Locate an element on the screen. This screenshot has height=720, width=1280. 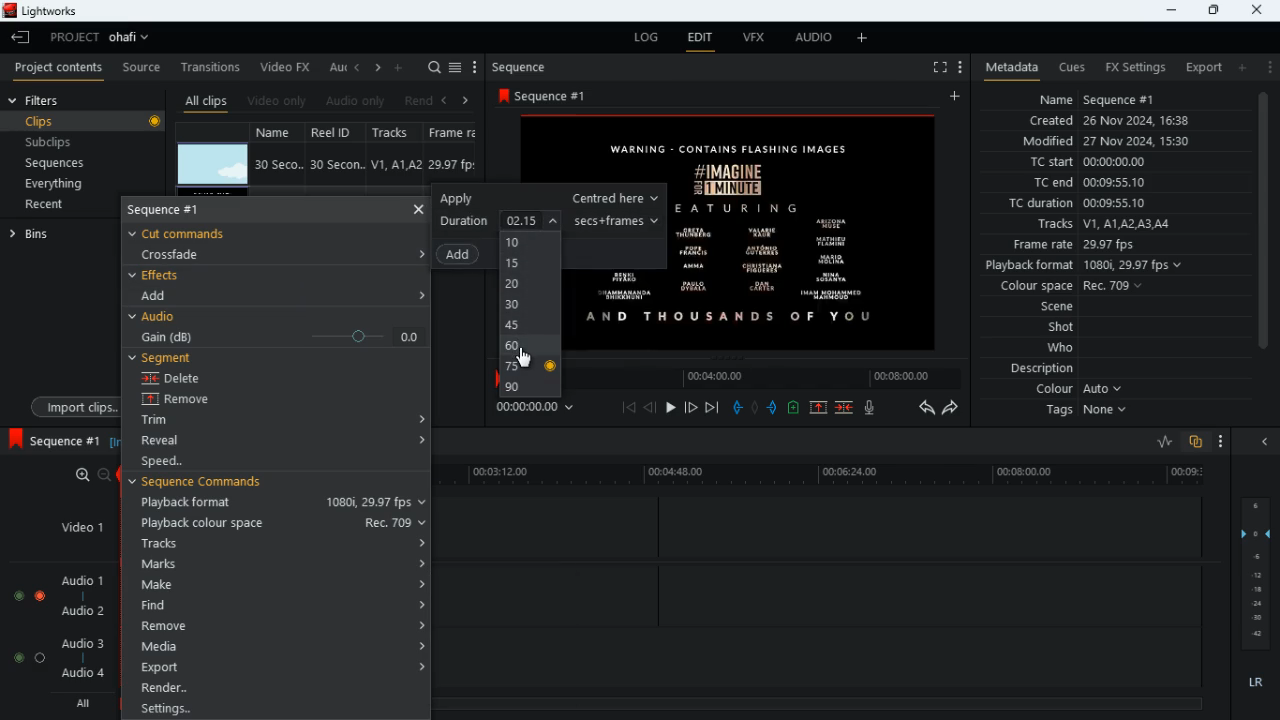
fullscreen is located at coordinates (938, 68).